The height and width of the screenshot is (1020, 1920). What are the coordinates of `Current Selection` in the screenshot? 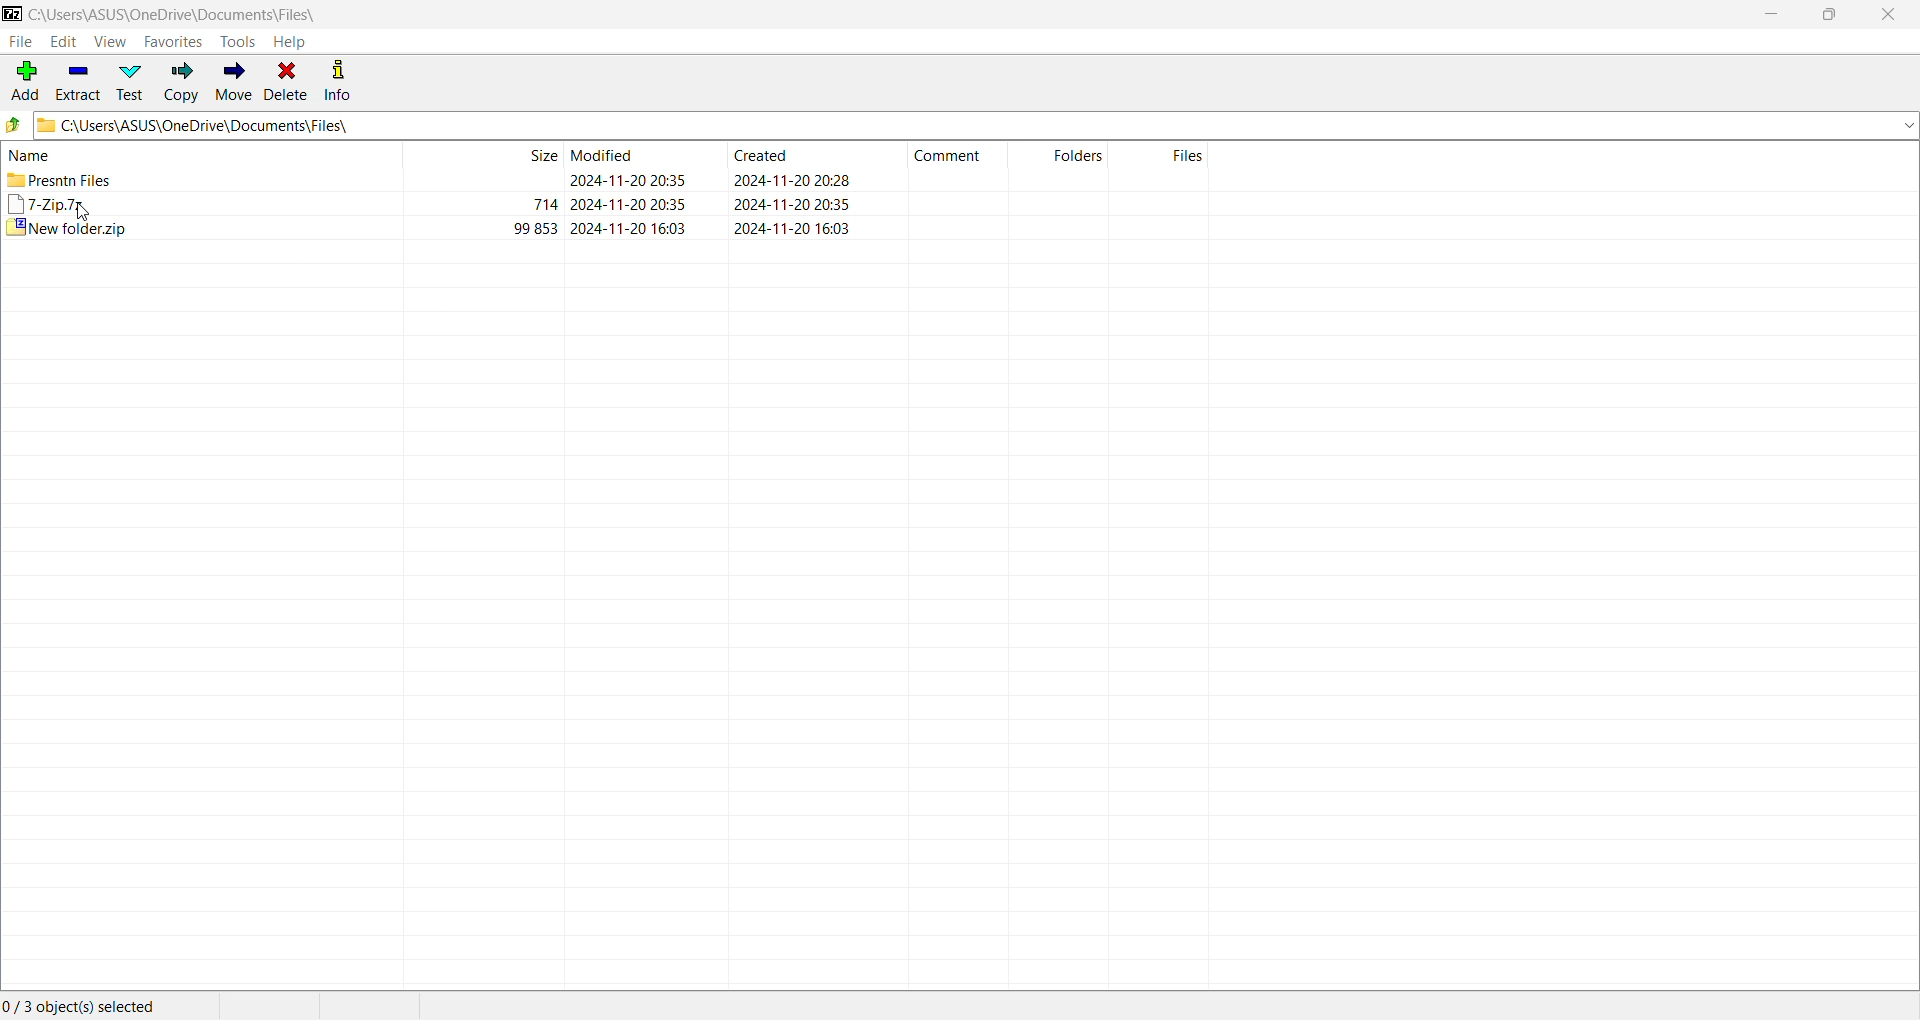 It's located at (90, 1007).